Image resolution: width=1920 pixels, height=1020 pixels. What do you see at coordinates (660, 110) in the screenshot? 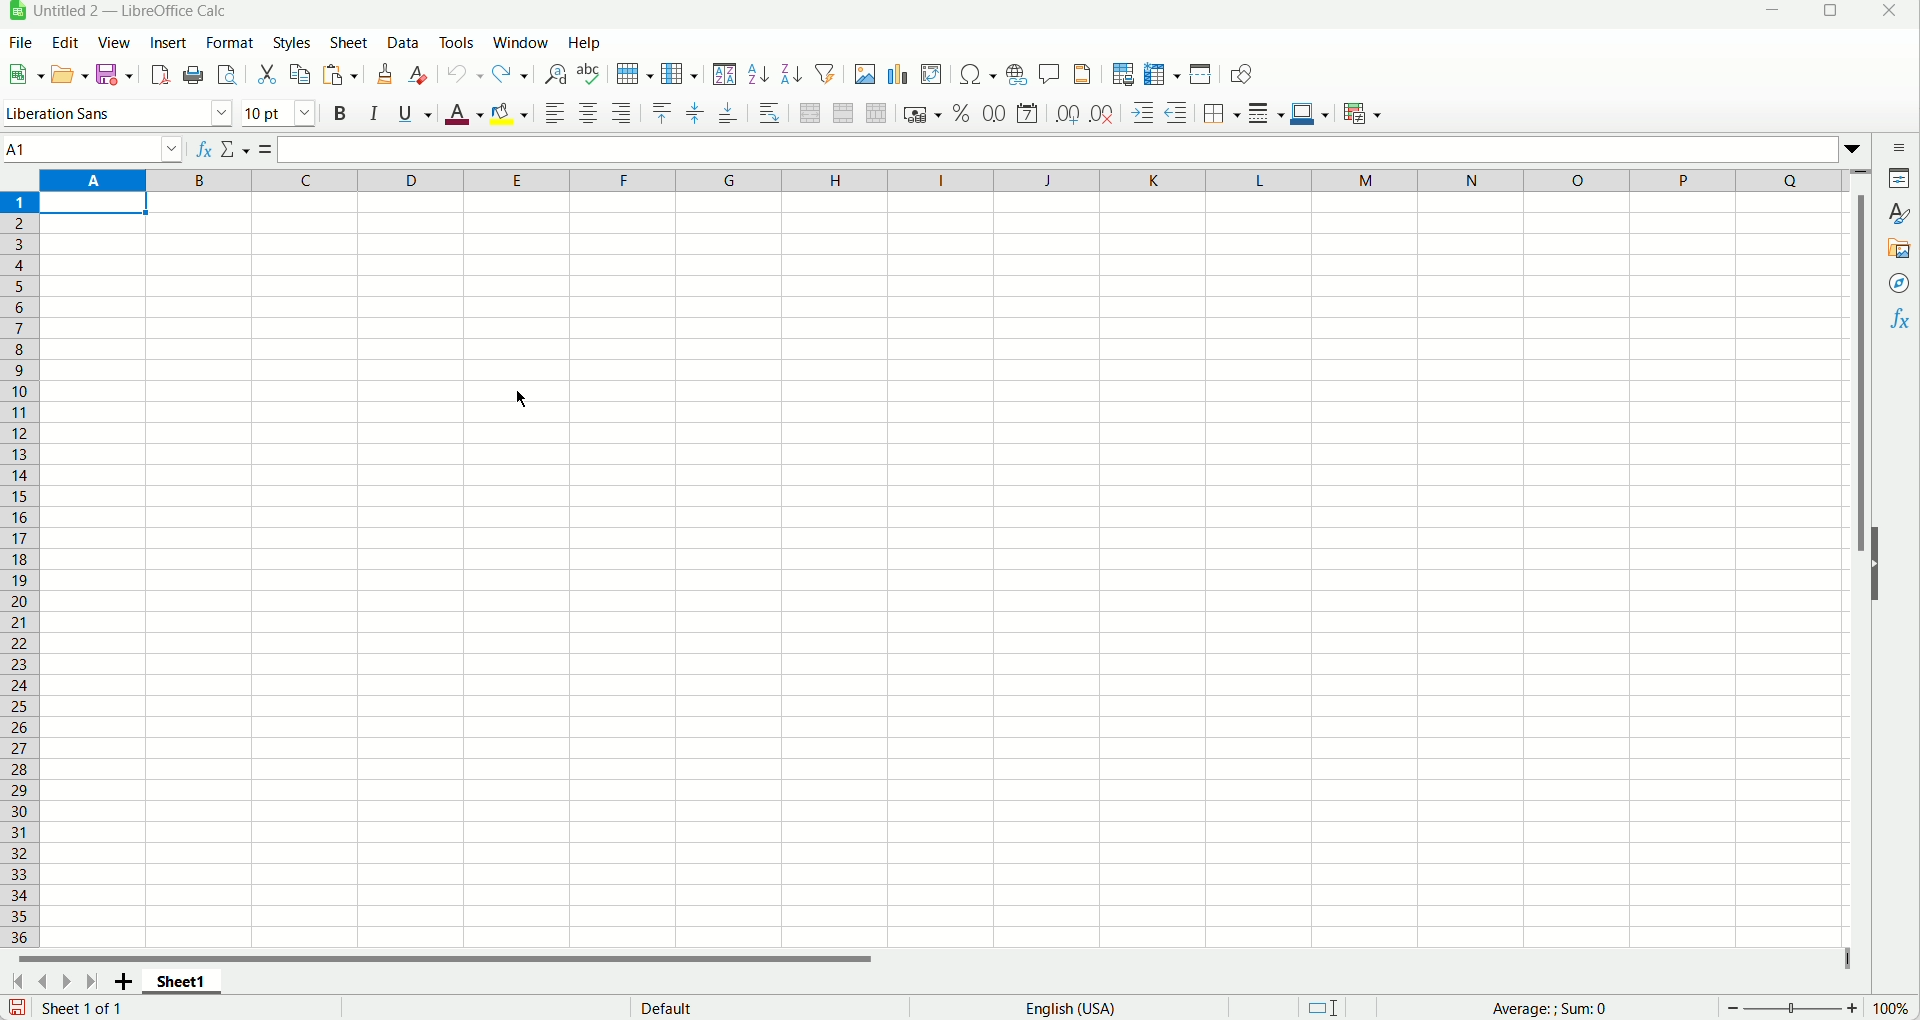
I see `Align top` at bounding box center [660, 110].